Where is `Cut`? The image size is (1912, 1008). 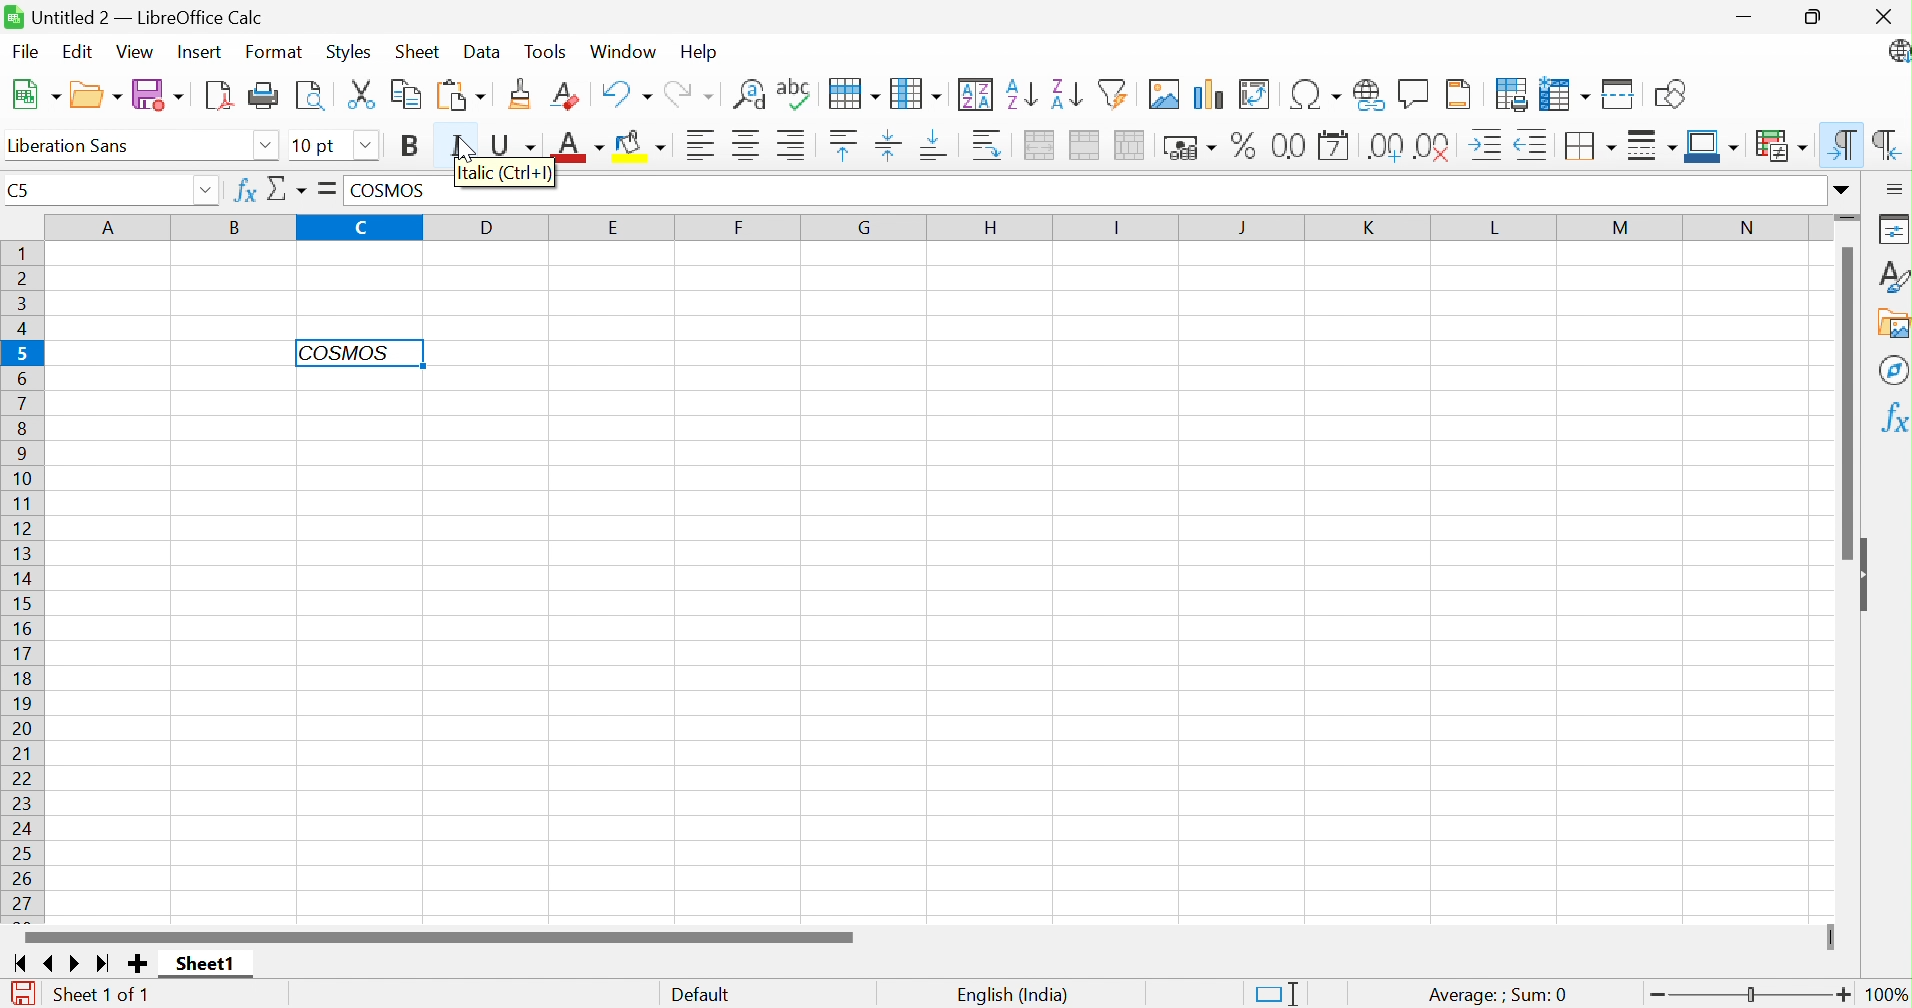 Cut is located at coordinates (360, 94).